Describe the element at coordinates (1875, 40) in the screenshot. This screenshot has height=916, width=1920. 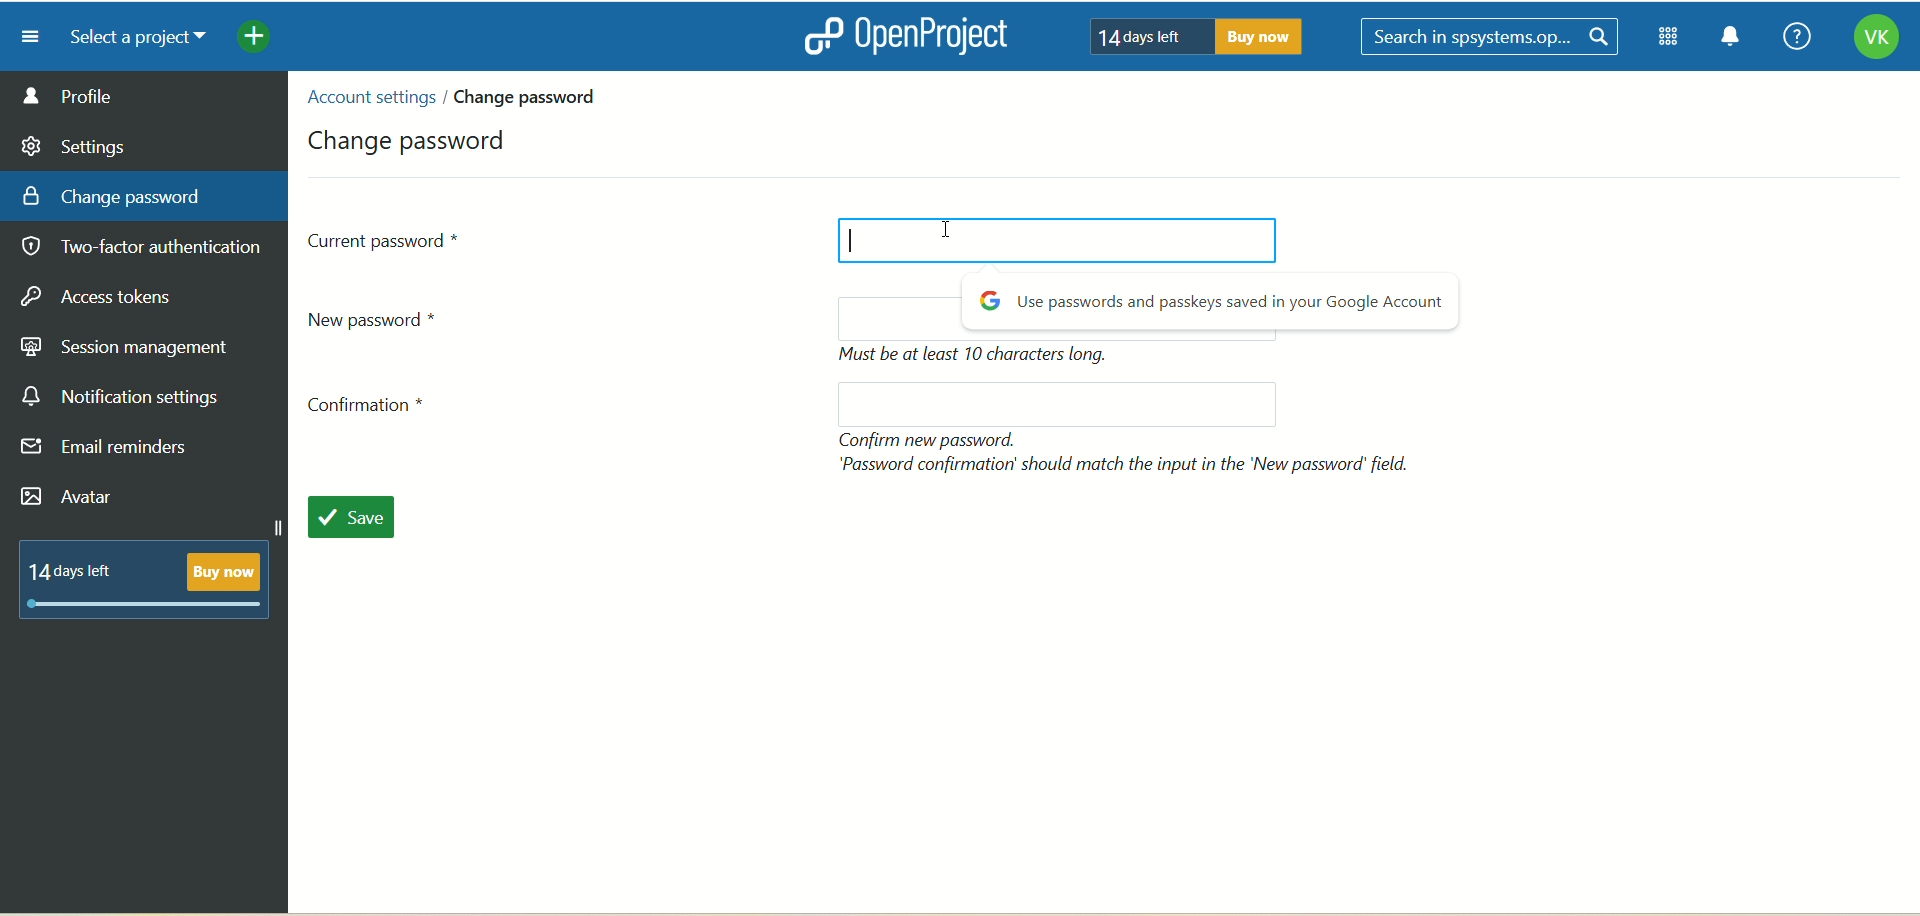
I see `account` at that location.